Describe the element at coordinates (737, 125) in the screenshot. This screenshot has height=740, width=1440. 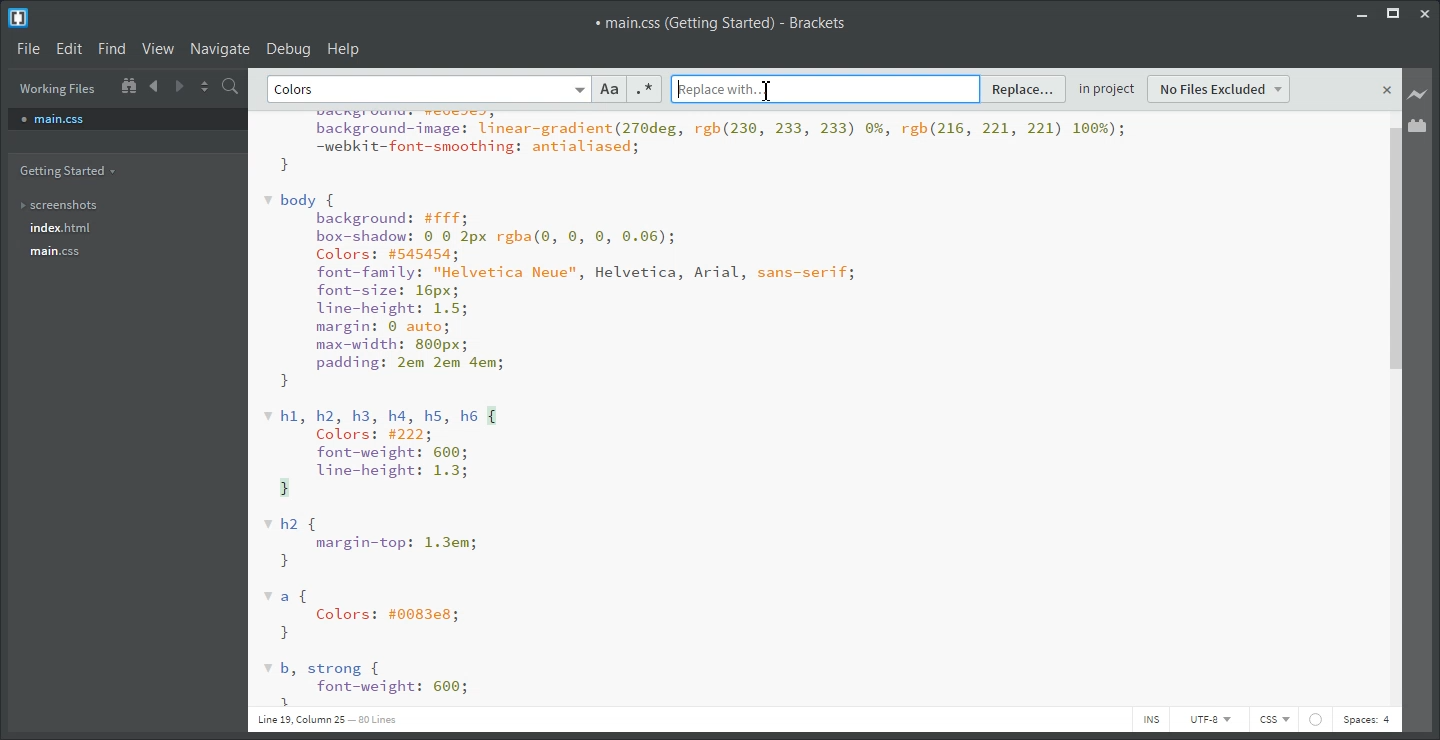
I see `` at that location.